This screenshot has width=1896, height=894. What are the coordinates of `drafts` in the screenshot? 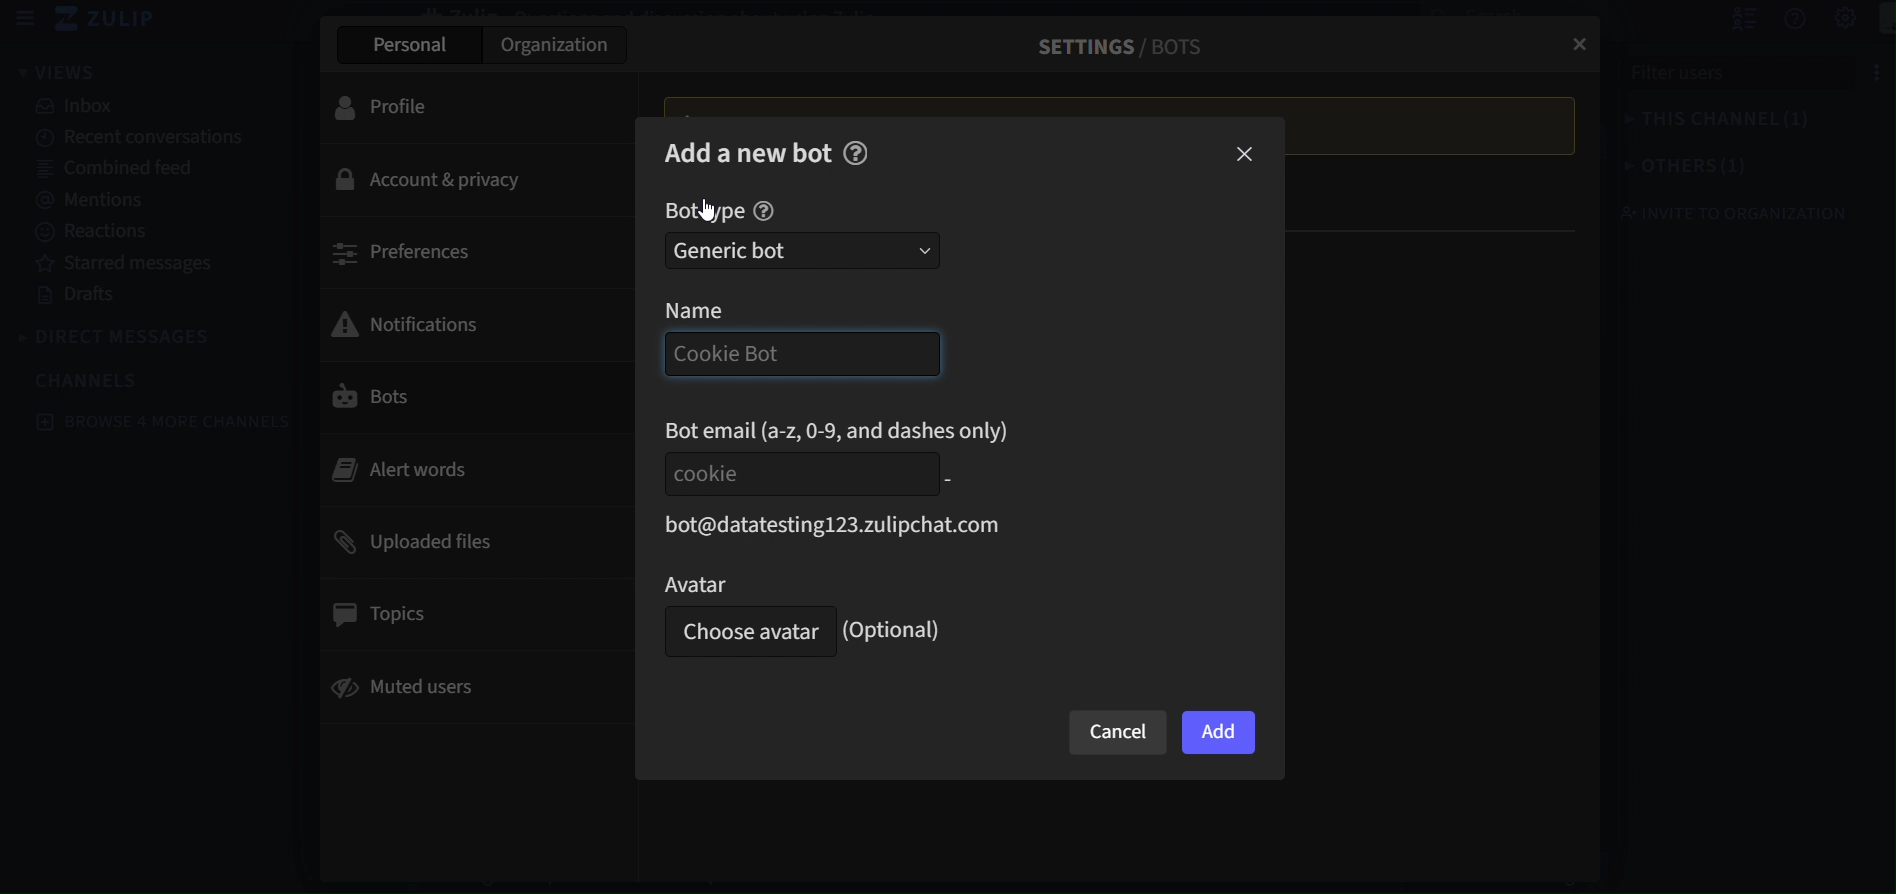 It's located at (79, 296).